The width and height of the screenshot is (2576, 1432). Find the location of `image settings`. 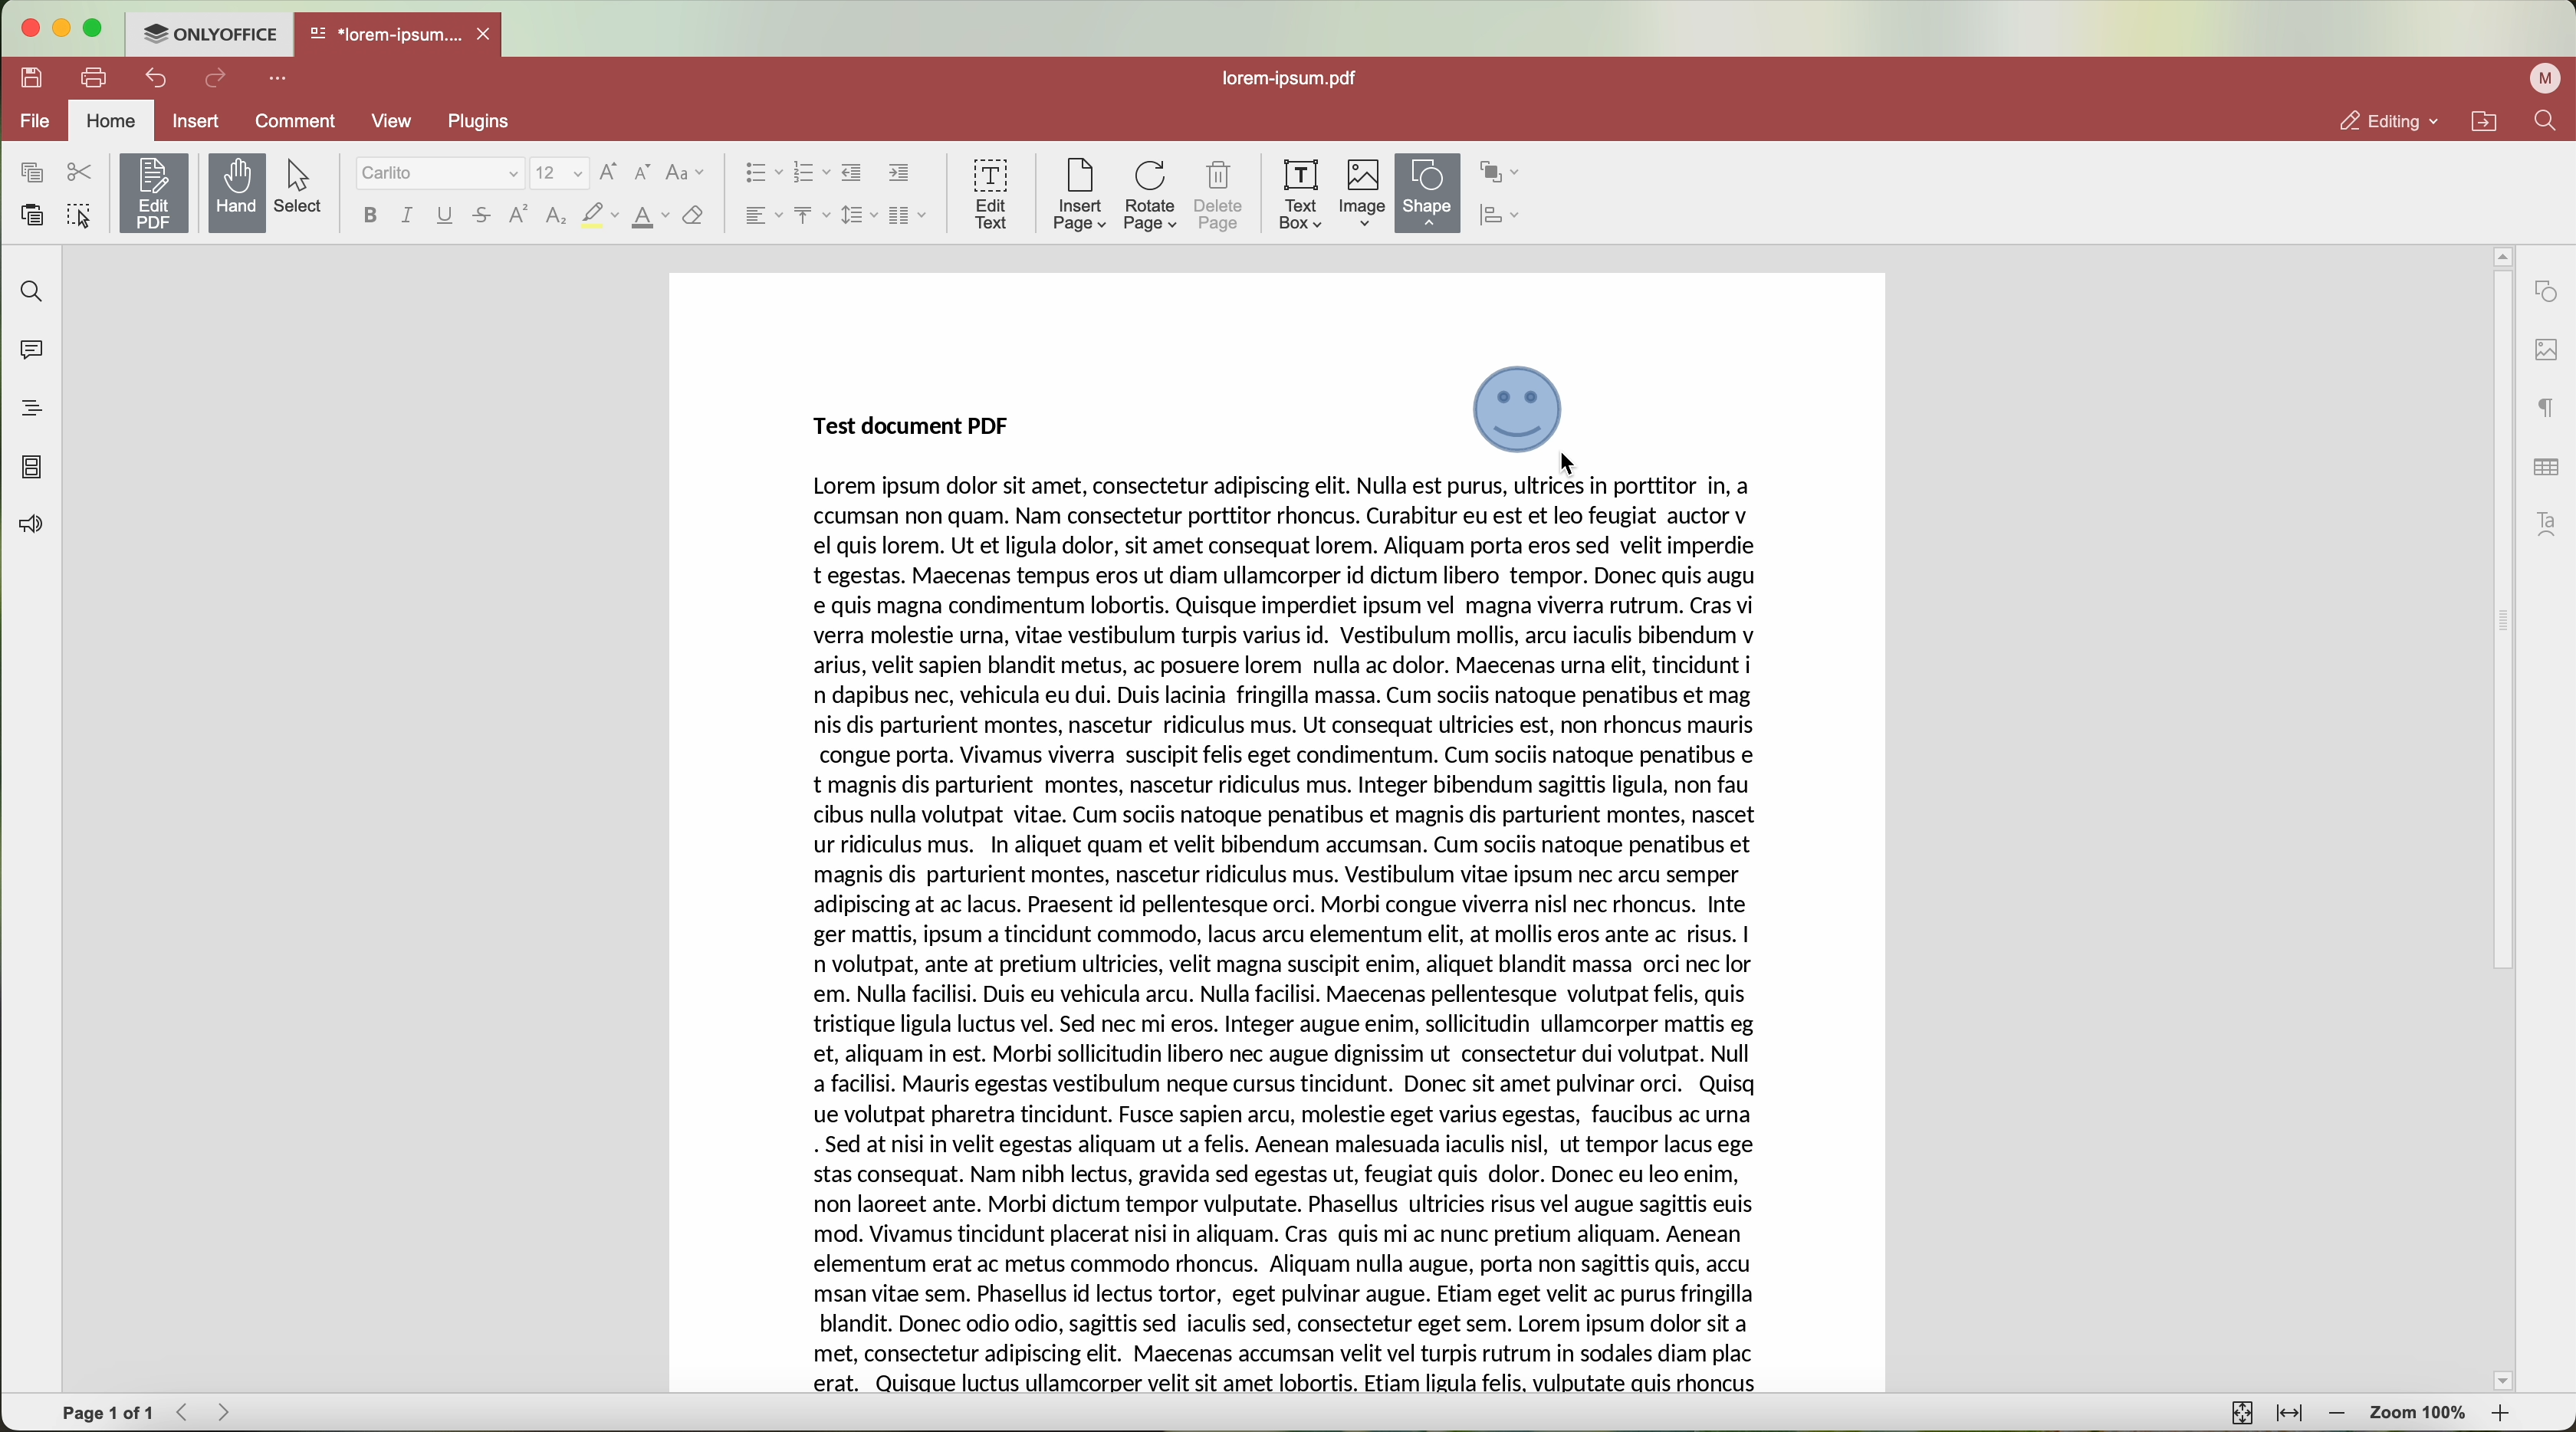

image settings is located at coordinates (2545, 349).